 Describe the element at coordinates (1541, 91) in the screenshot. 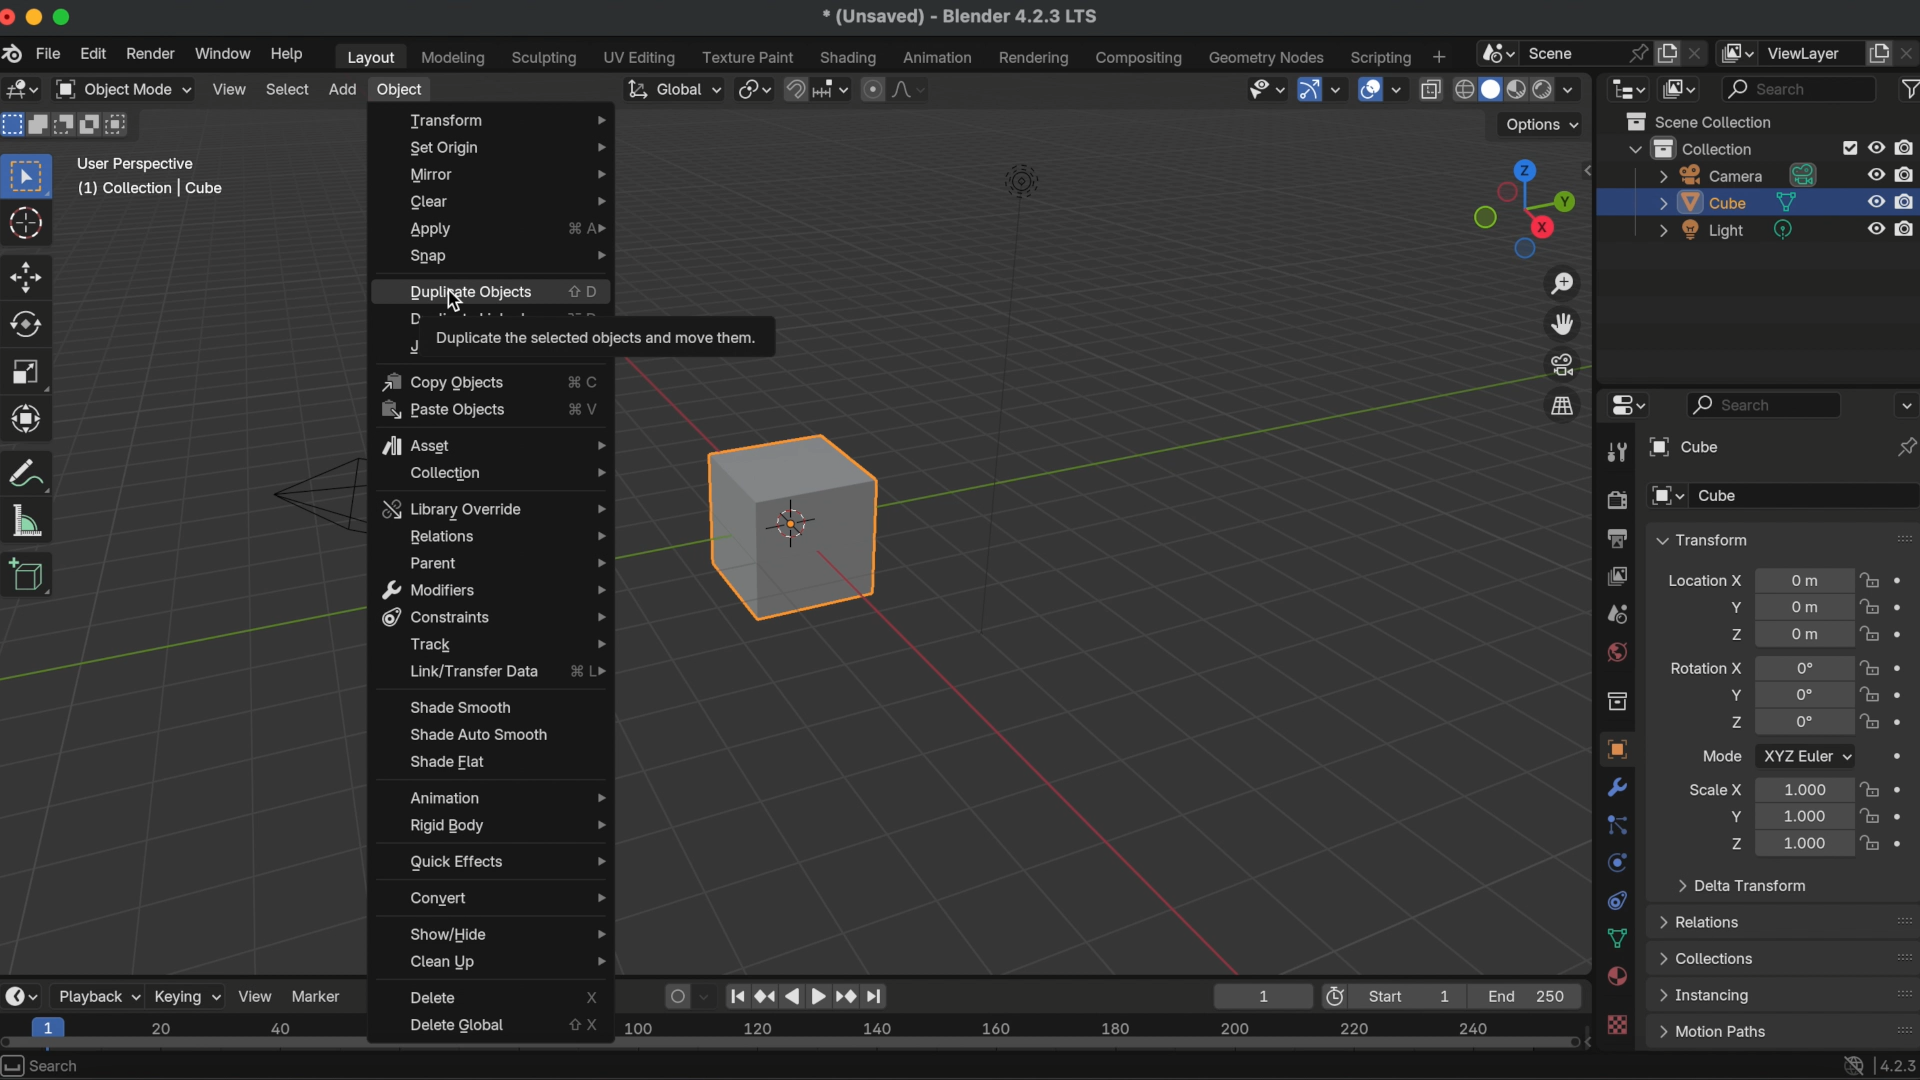

I see `viewport shading` at that location.